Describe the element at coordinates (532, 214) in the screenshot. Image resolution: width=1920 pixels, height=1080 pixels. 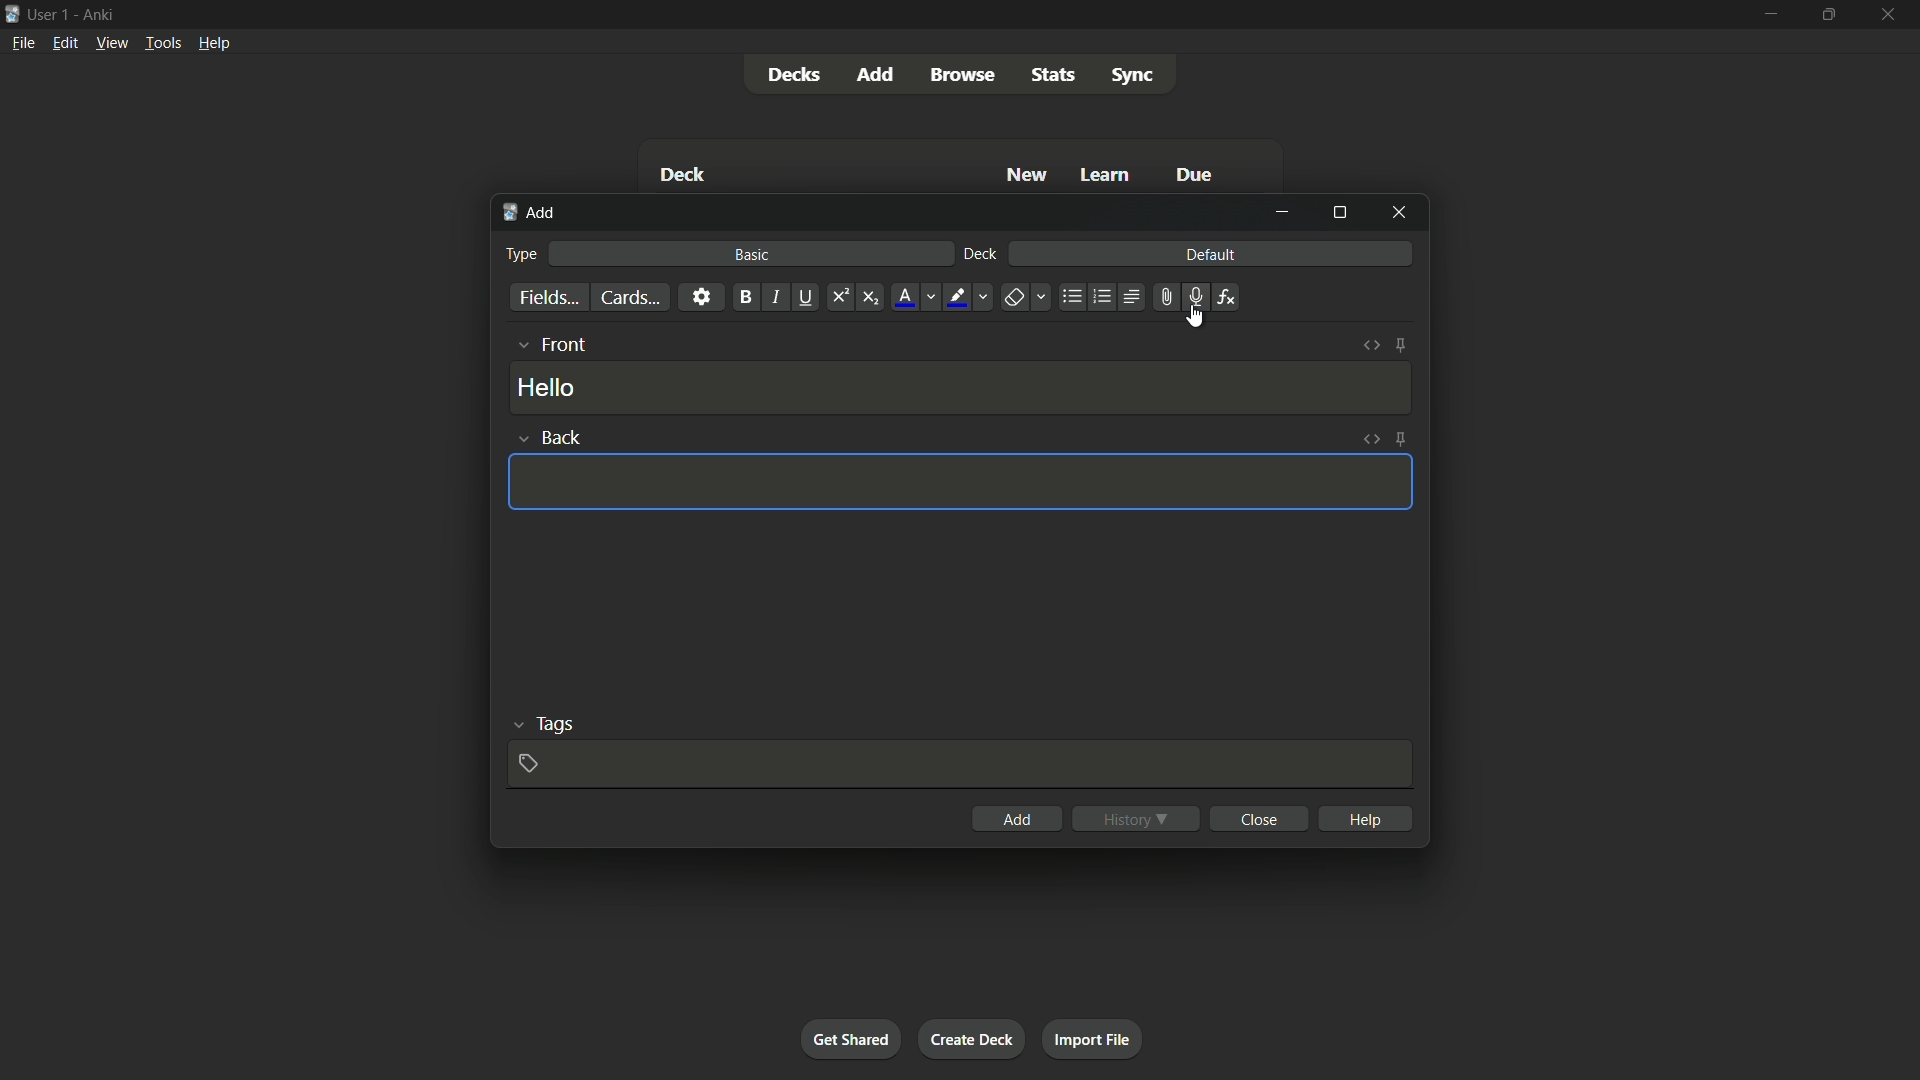
I see `add` at that location.